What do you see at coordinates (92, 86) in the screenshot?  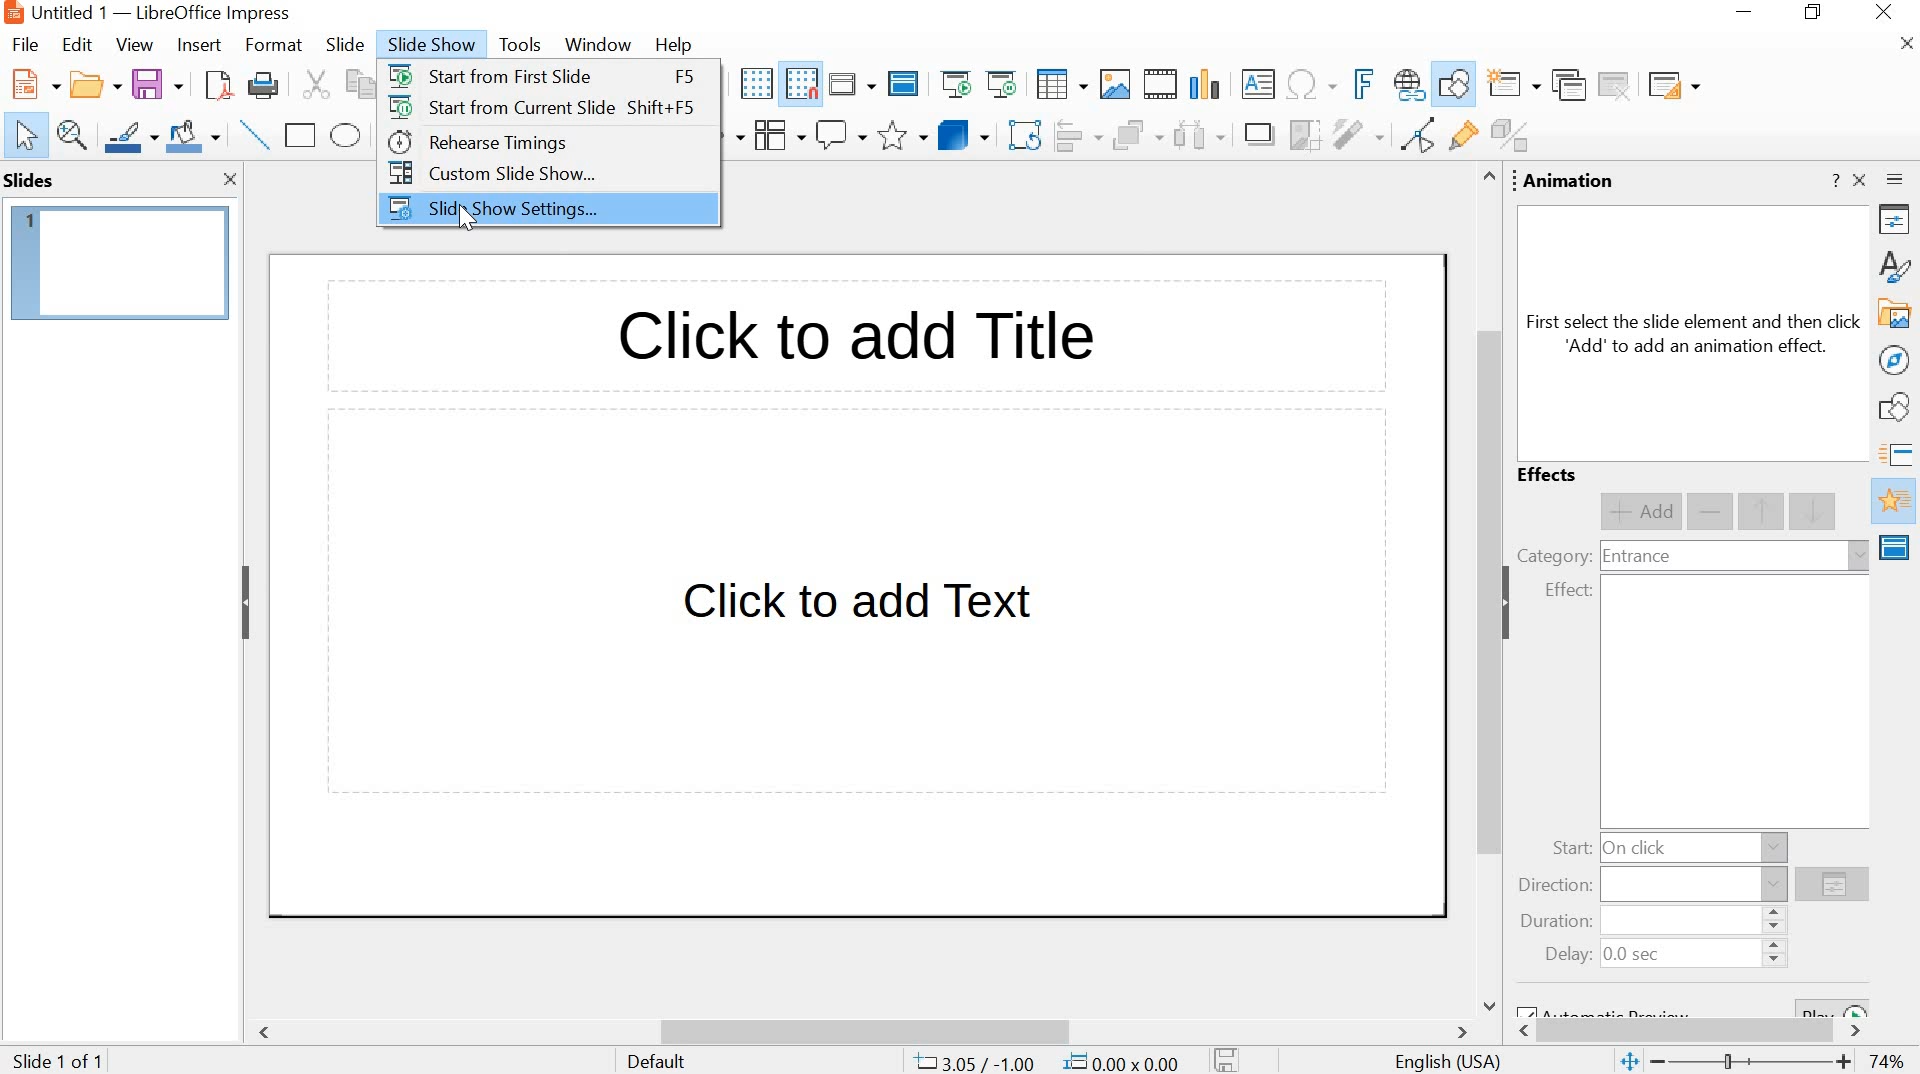 I see `open` at bounding box center [92, 86].